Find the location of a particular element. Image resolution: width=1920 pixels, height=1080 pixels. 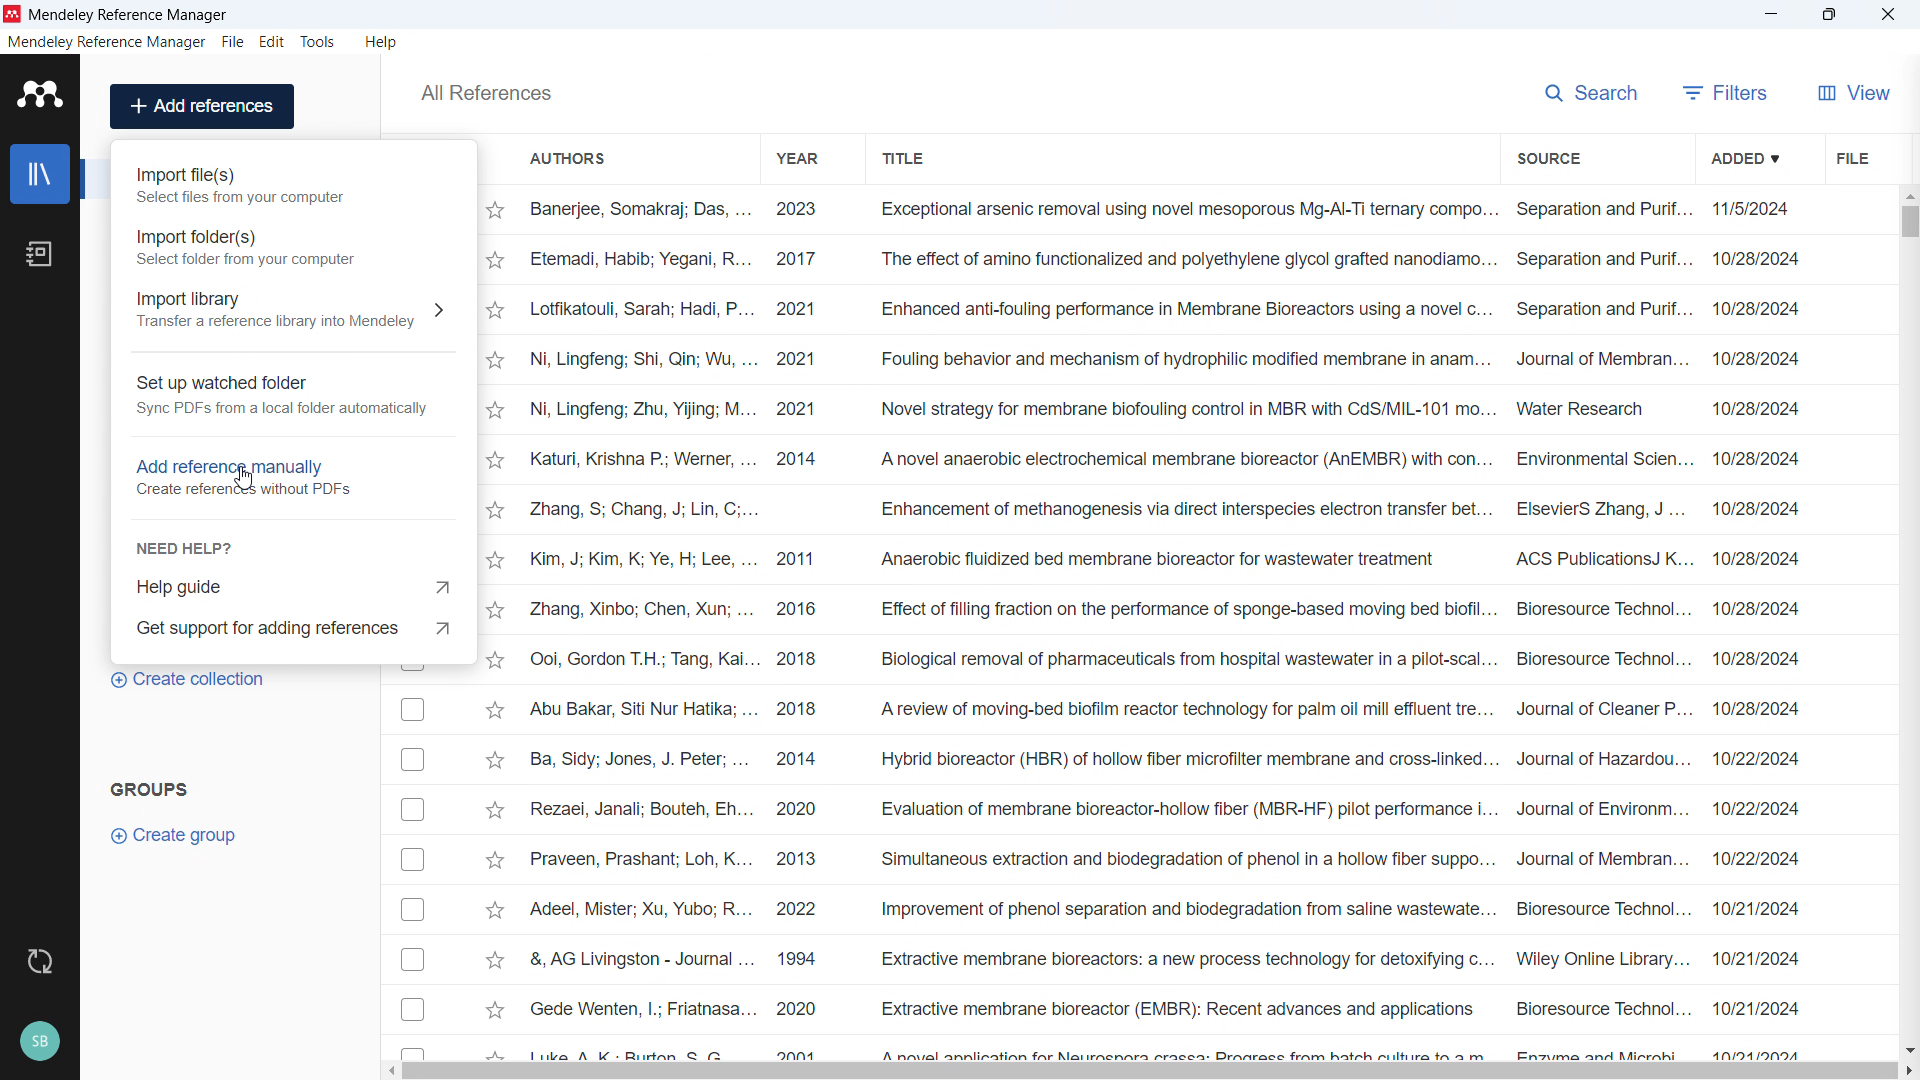

logo is located at coordinates (13, 14).